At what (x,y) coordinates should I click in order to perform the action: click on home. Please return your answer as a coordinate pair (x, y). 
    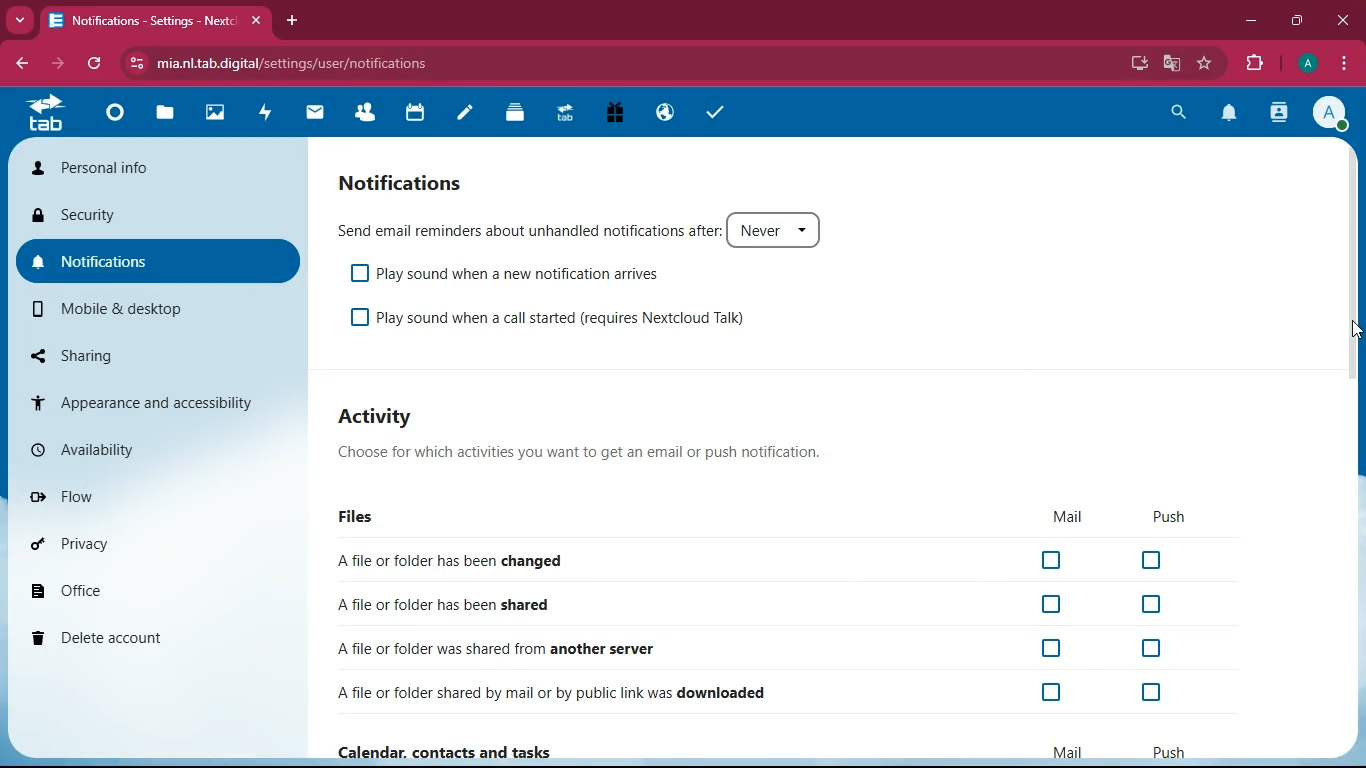
    Looking at the image, I should click on (113, 112).